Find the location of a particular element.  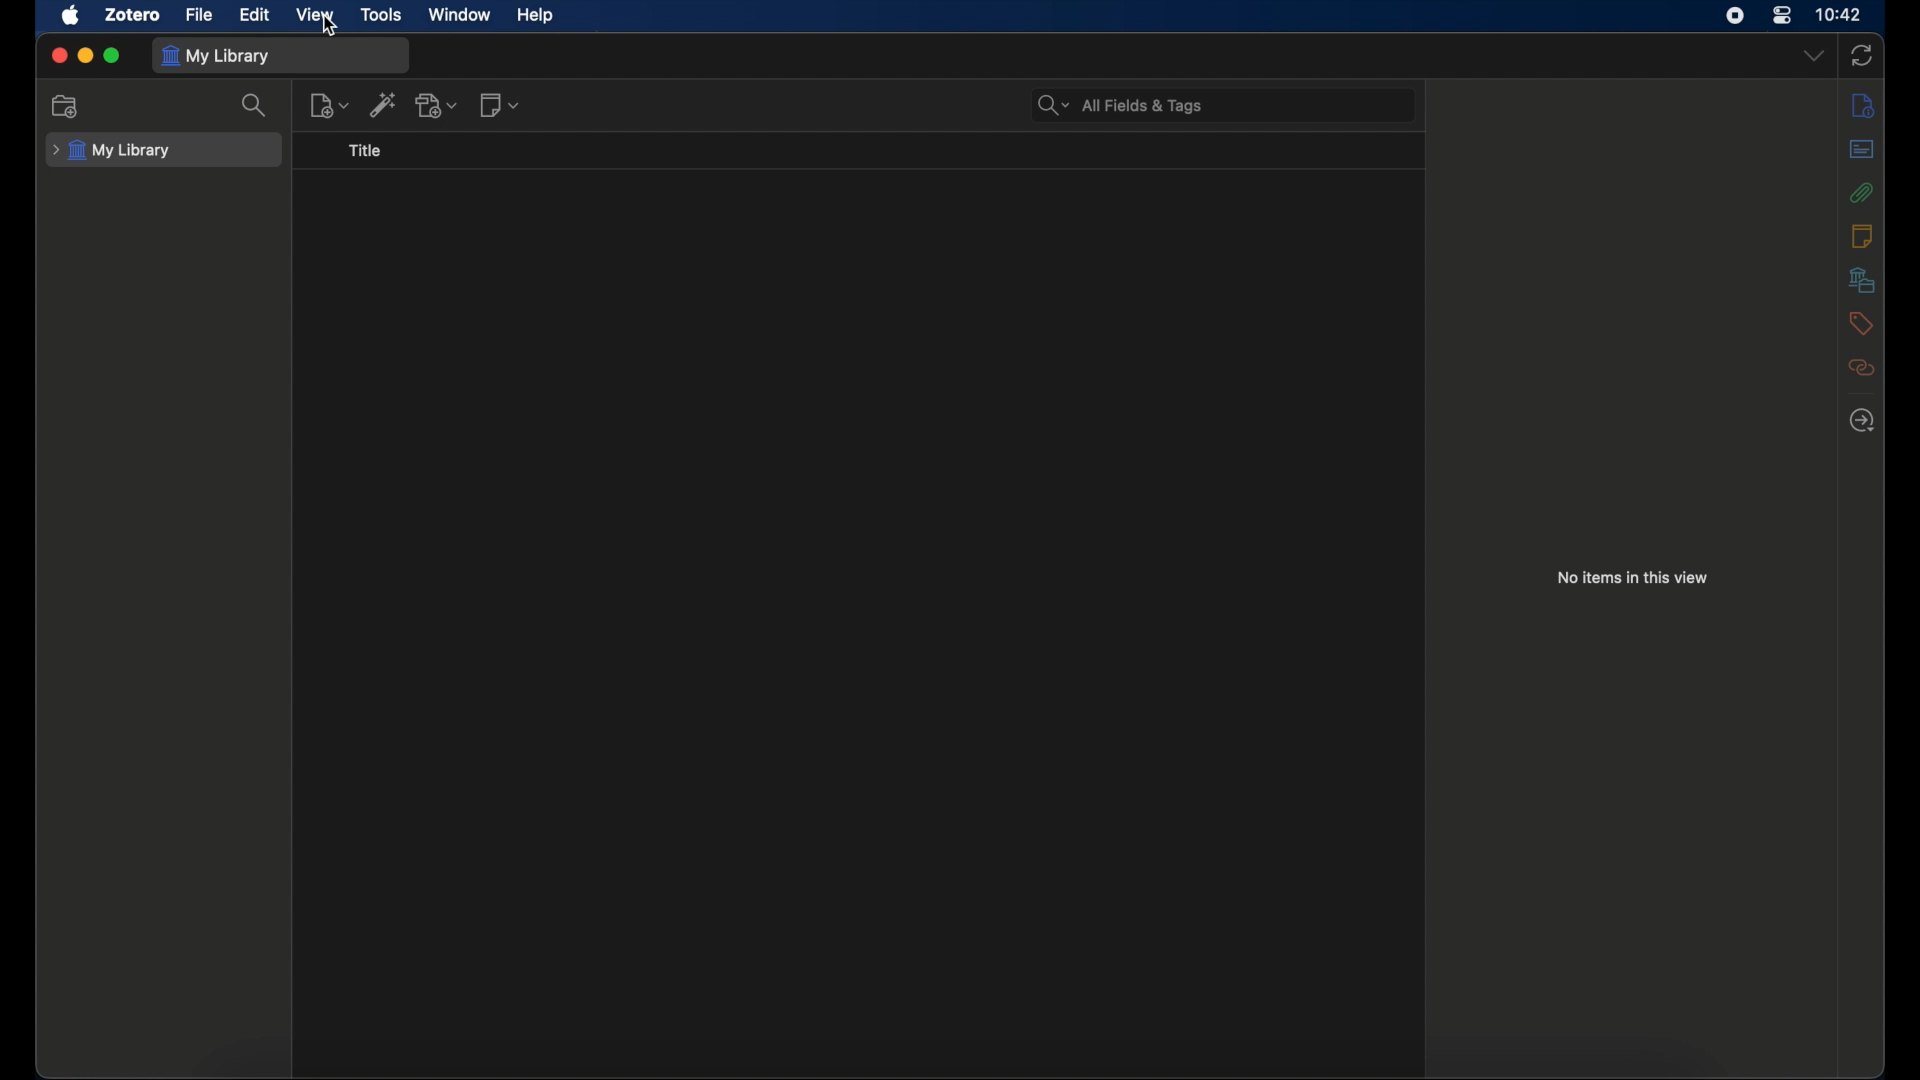

time is located at coordinates (1840, 15).